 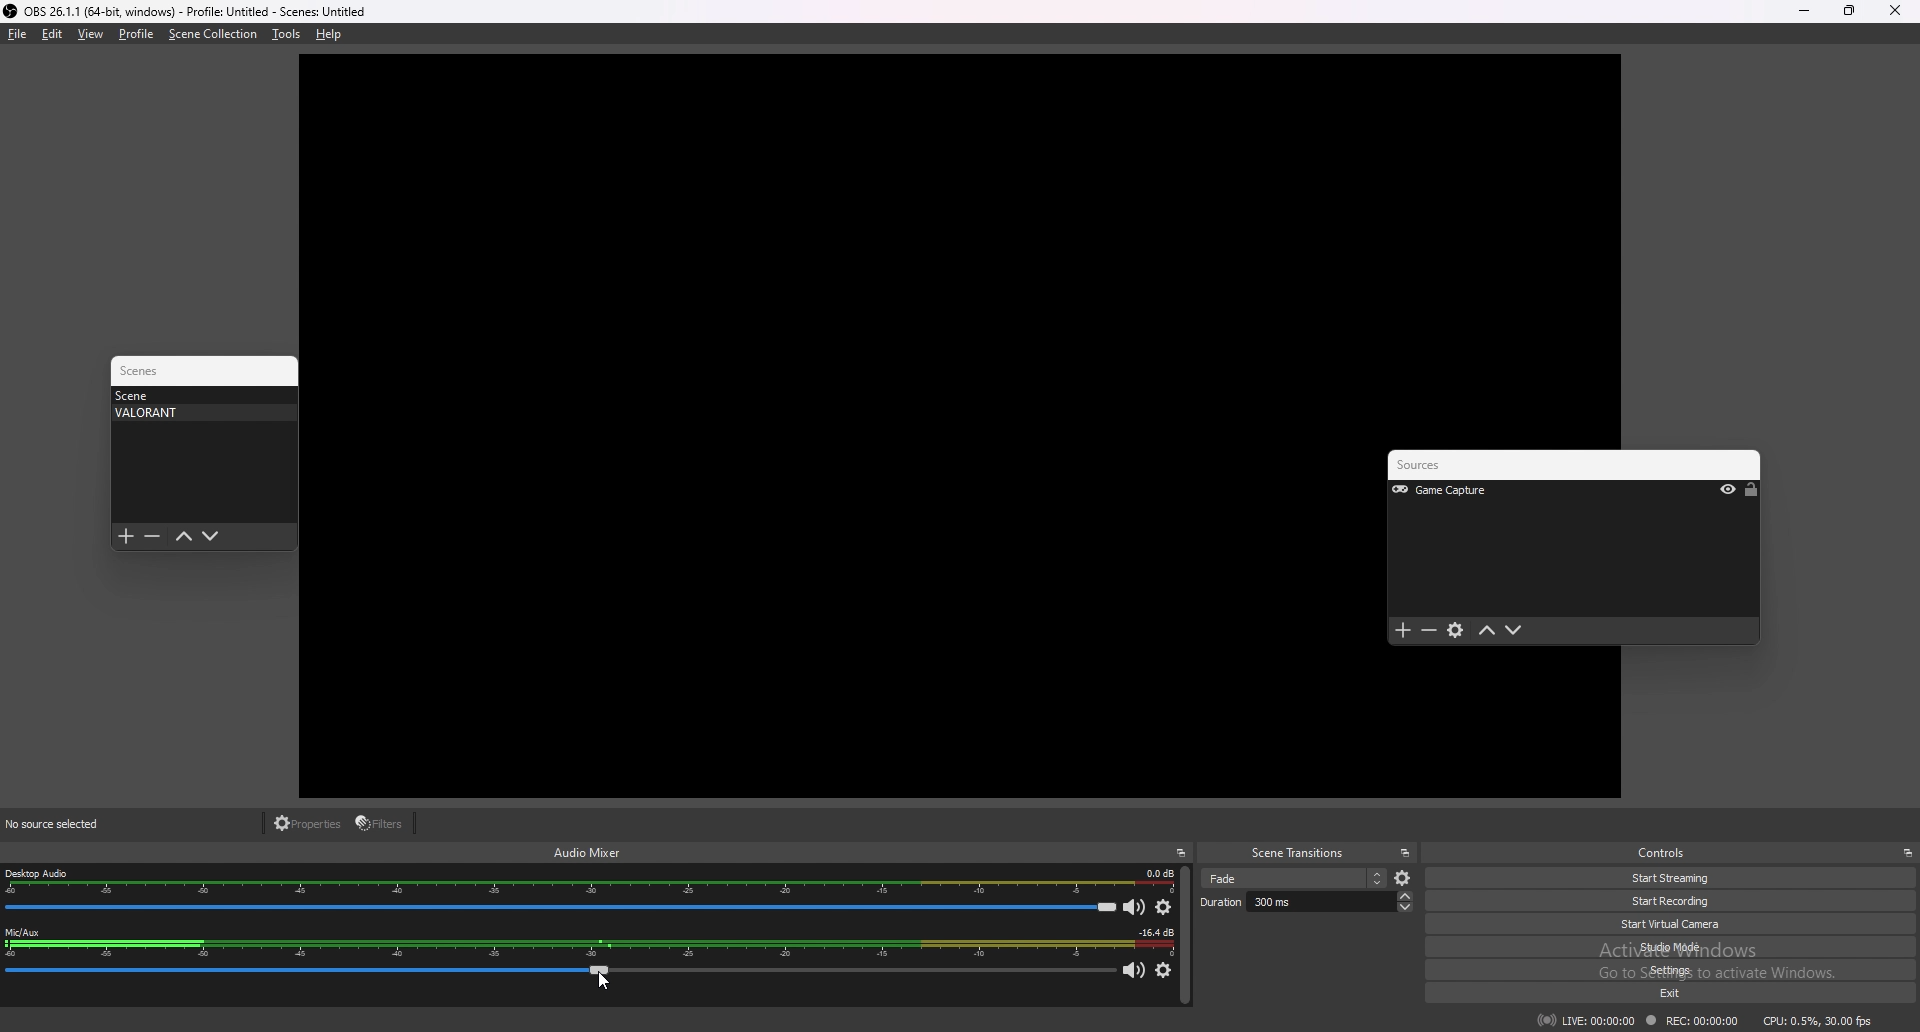 What do you see at coordinates (1751, 490) in the screenshot?
I see `lock` at bounding box center [1751, 490].